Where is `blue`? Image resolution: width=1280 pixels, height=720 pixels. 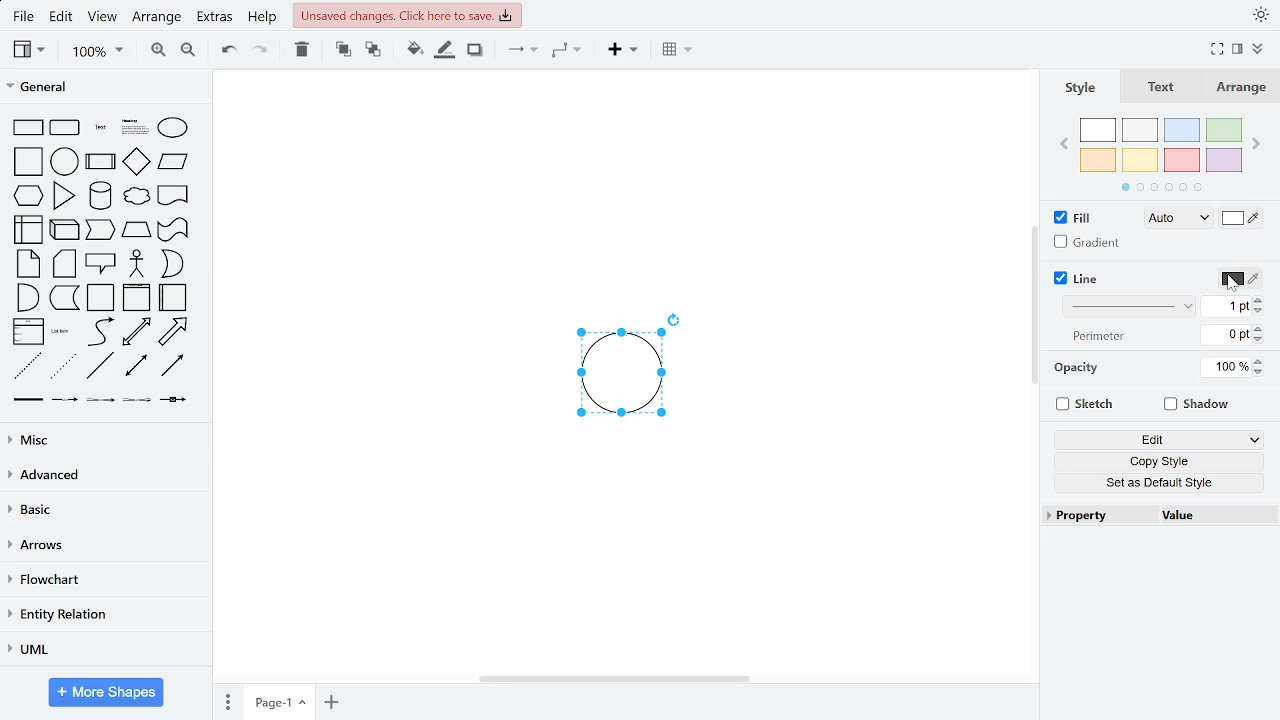 blue is located at coordinates (1182, 130).